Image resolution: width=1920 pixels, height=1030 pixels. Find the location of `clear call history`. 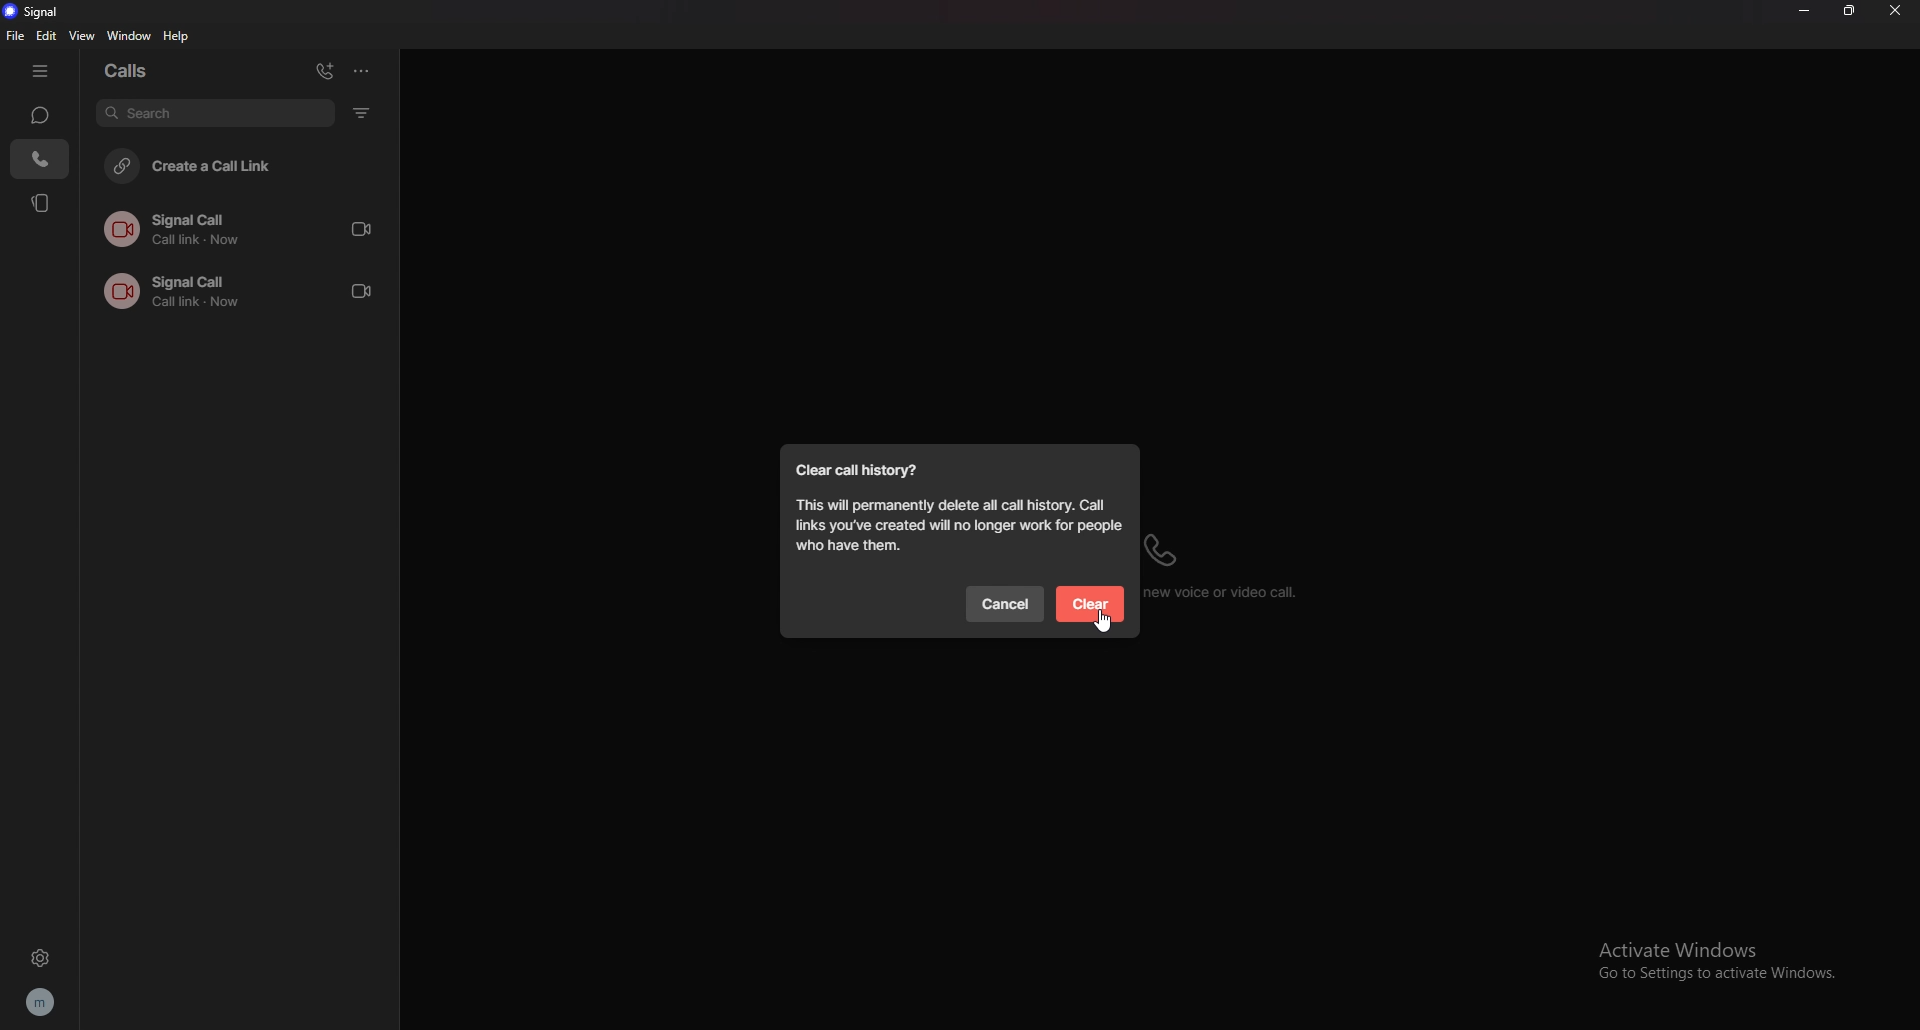

clear call history is located at coordinates (860, 470).